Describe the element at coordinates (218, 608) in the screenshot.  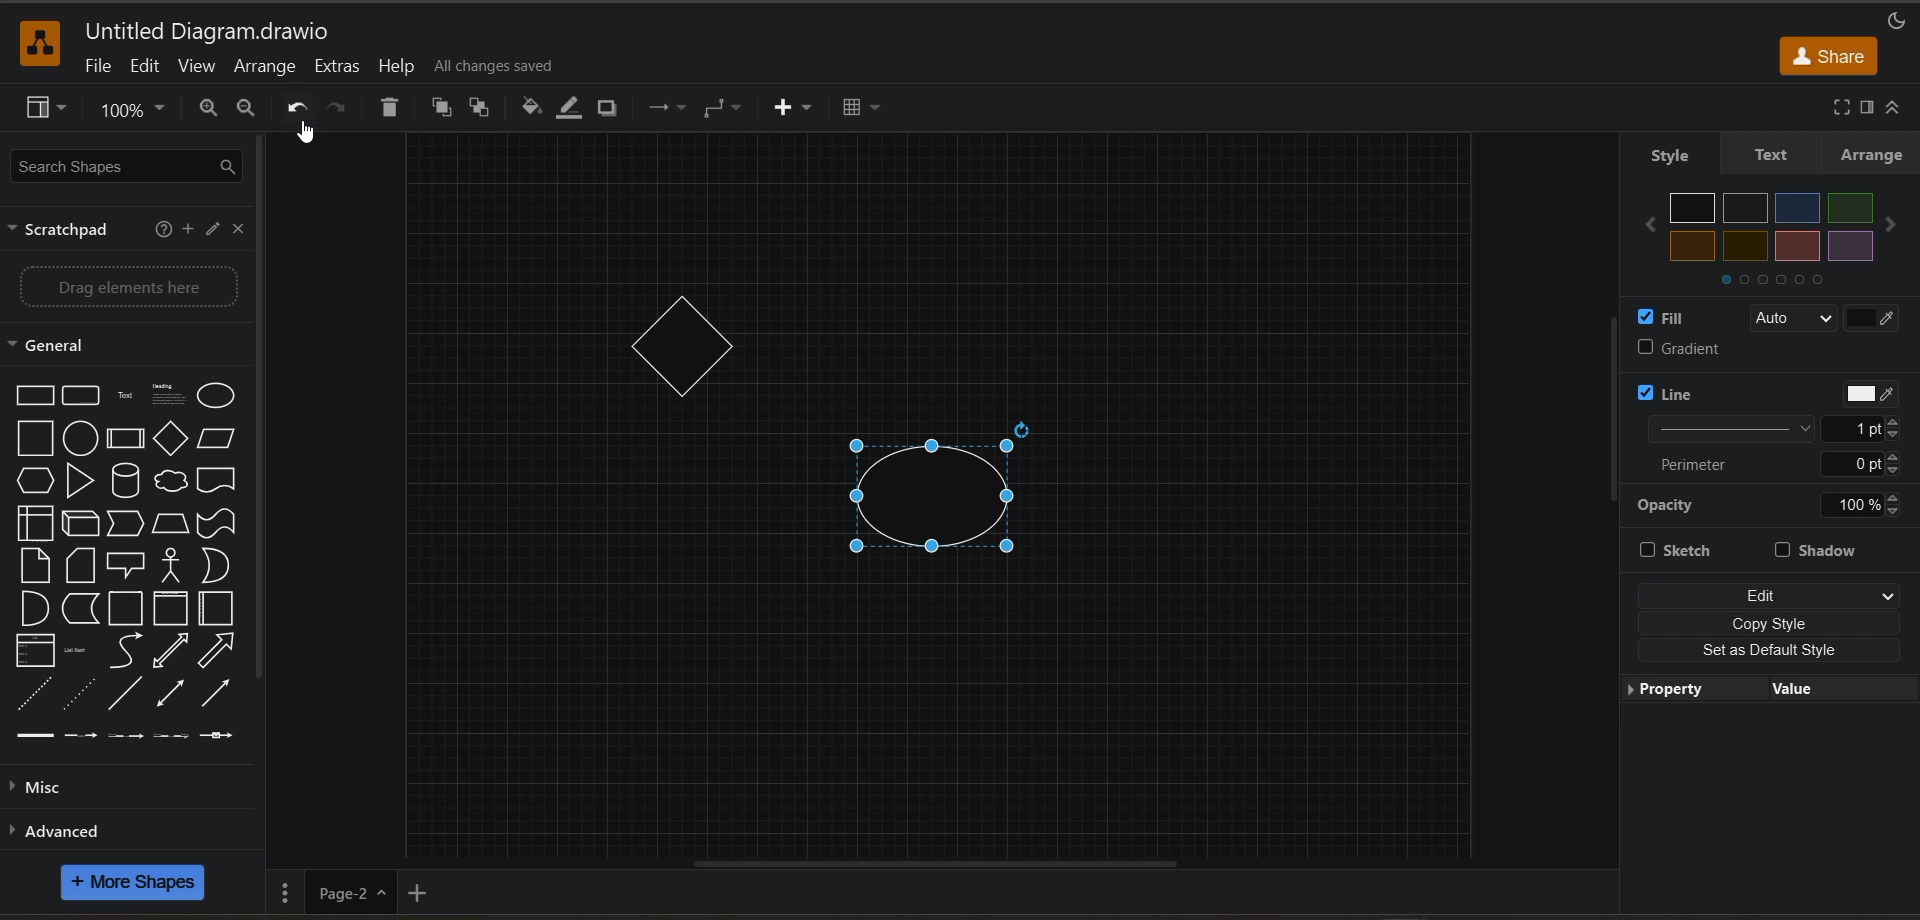
I see `Horizontal Container` at that location.